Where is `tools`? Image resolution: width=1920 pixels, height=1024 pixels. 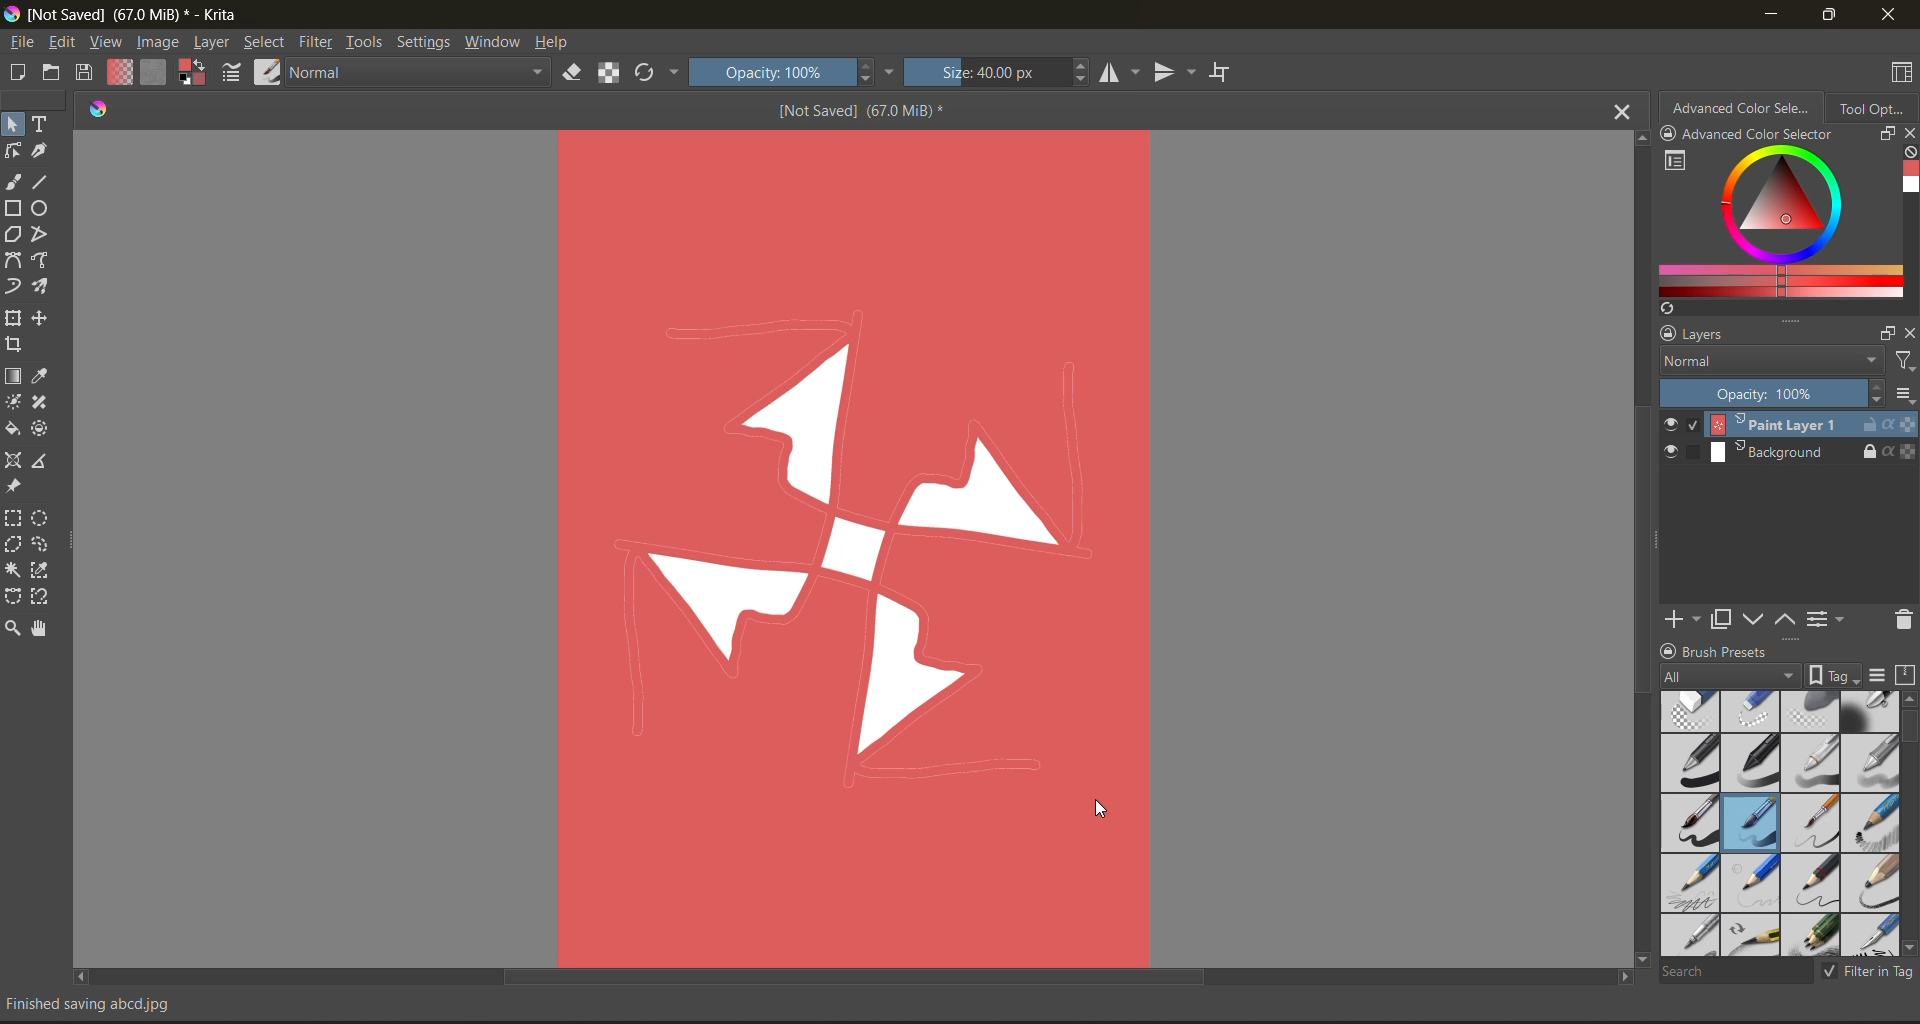
tools is located at coordinates (45, 236).